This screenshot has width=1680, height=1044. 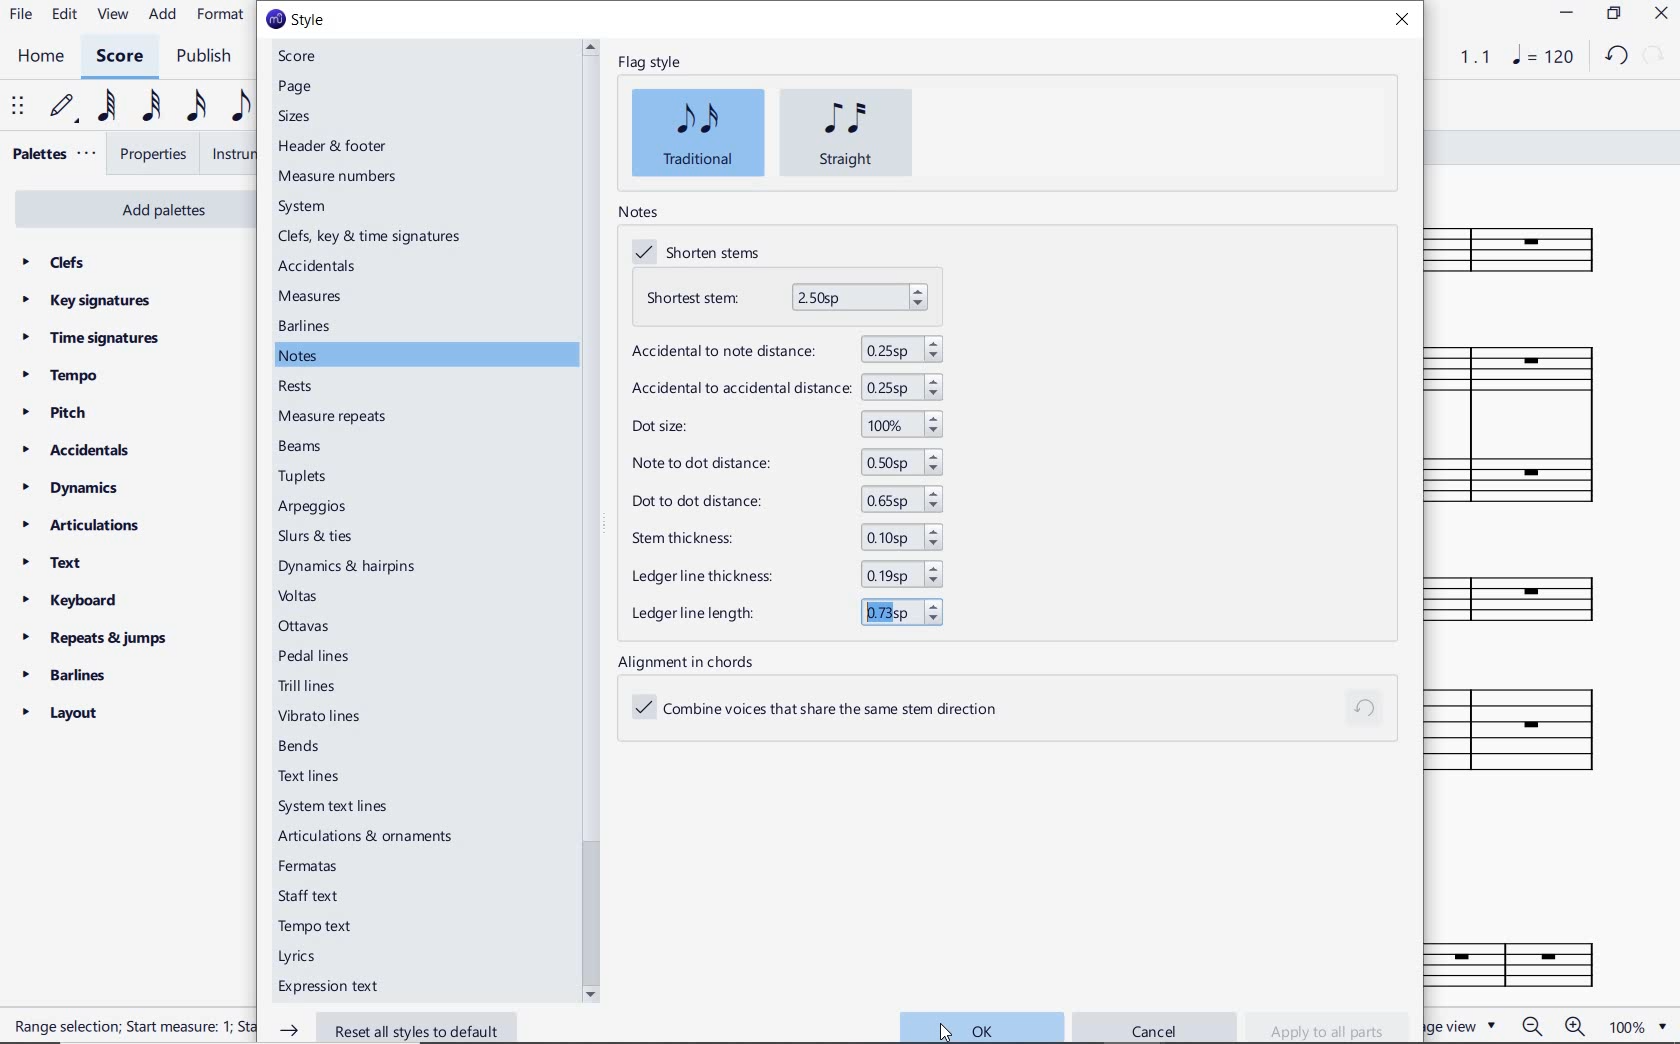 What do you see at coordinates (1614, 16) in the screenshot?
I see `RESTORE DOWN` at bounding box center [1614, 16].